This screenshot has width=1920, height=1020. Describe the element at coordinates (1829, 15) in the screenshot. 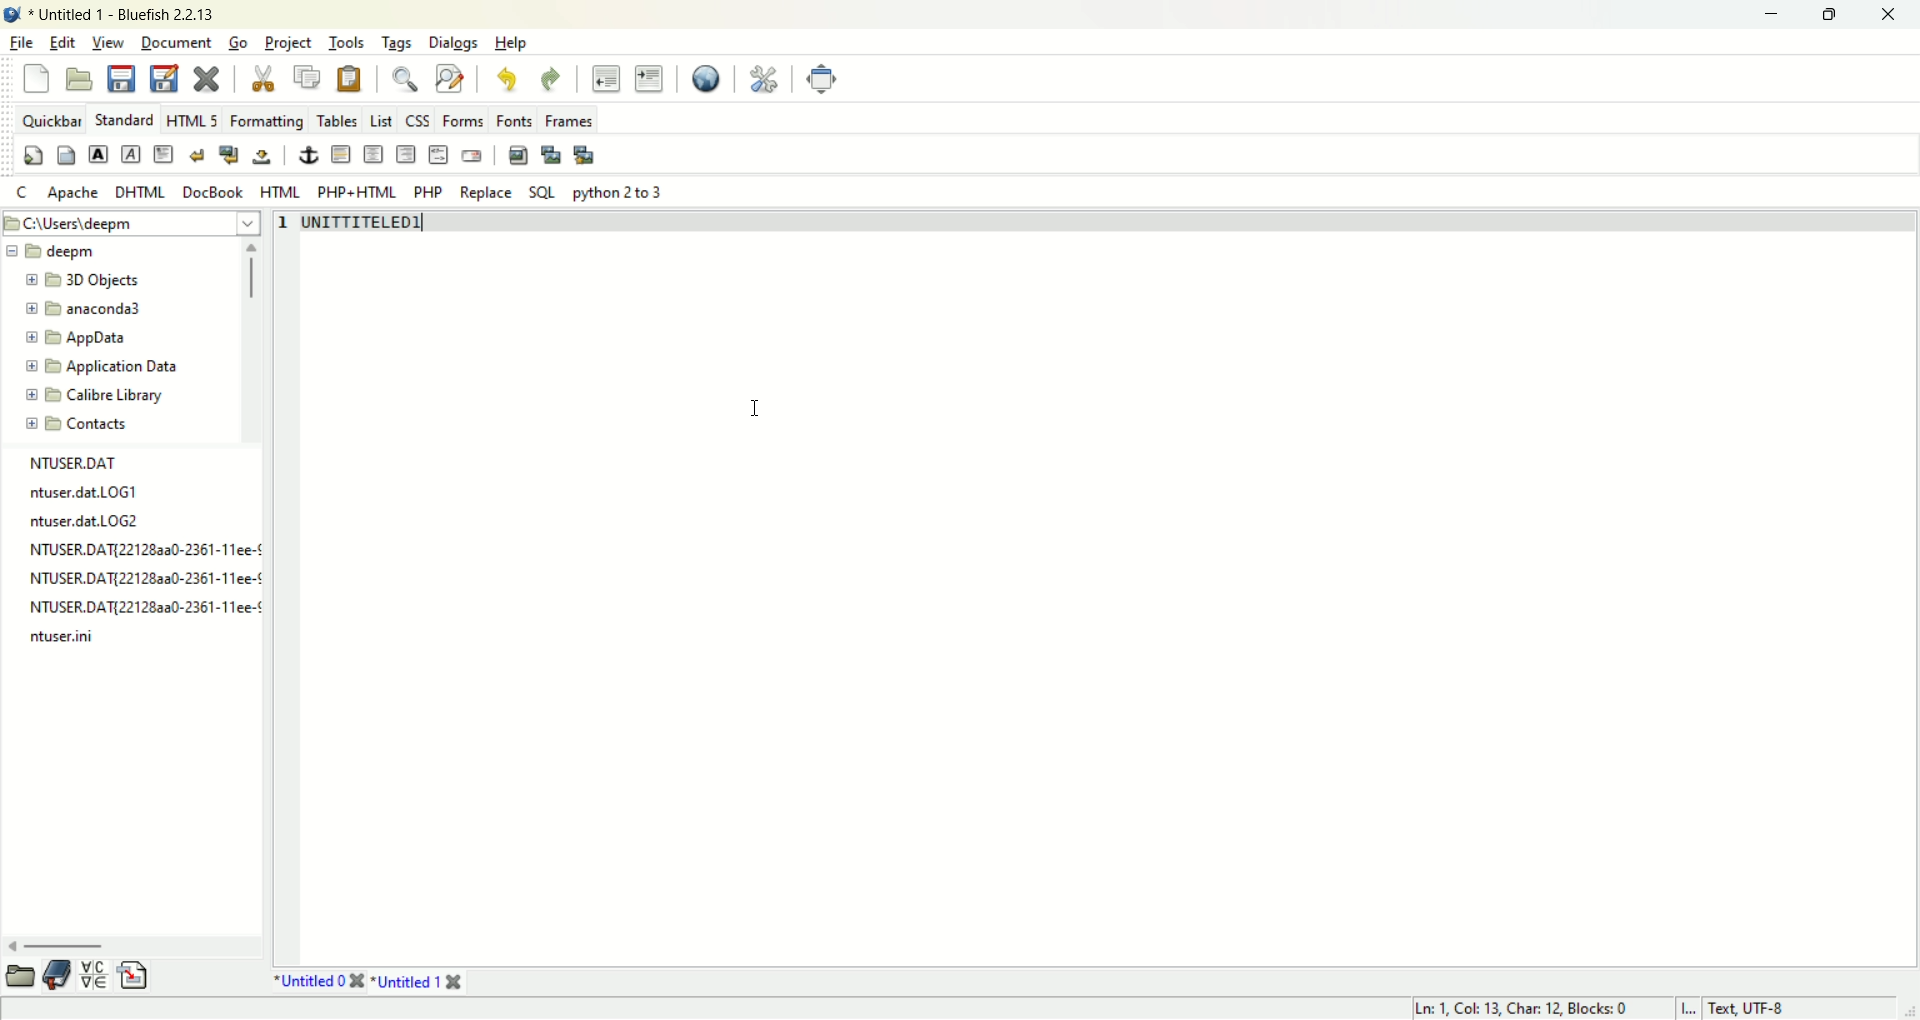

I see `maximize` at that location.